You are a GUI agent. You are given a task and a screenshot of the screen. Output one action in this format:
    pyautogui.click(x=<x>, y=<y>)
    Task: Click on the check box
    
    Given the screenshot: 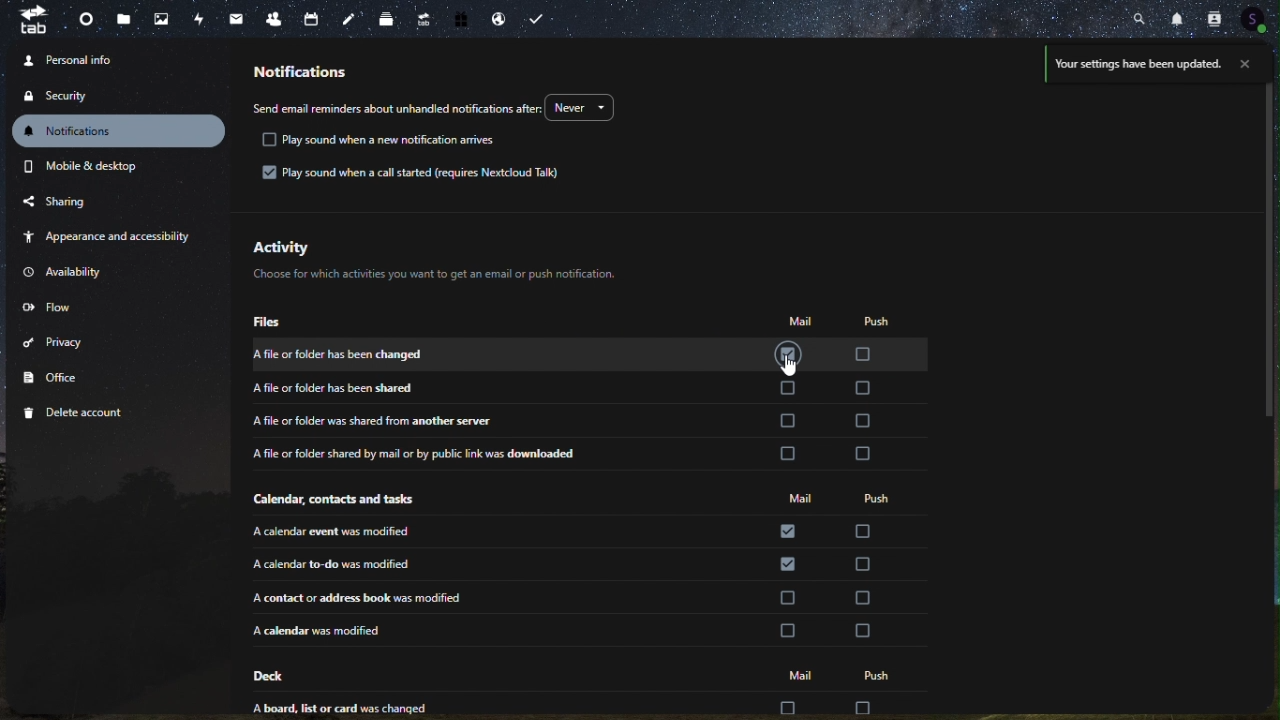 What is the action you would take?
    pyautogui.click(x=788, y=419)
    